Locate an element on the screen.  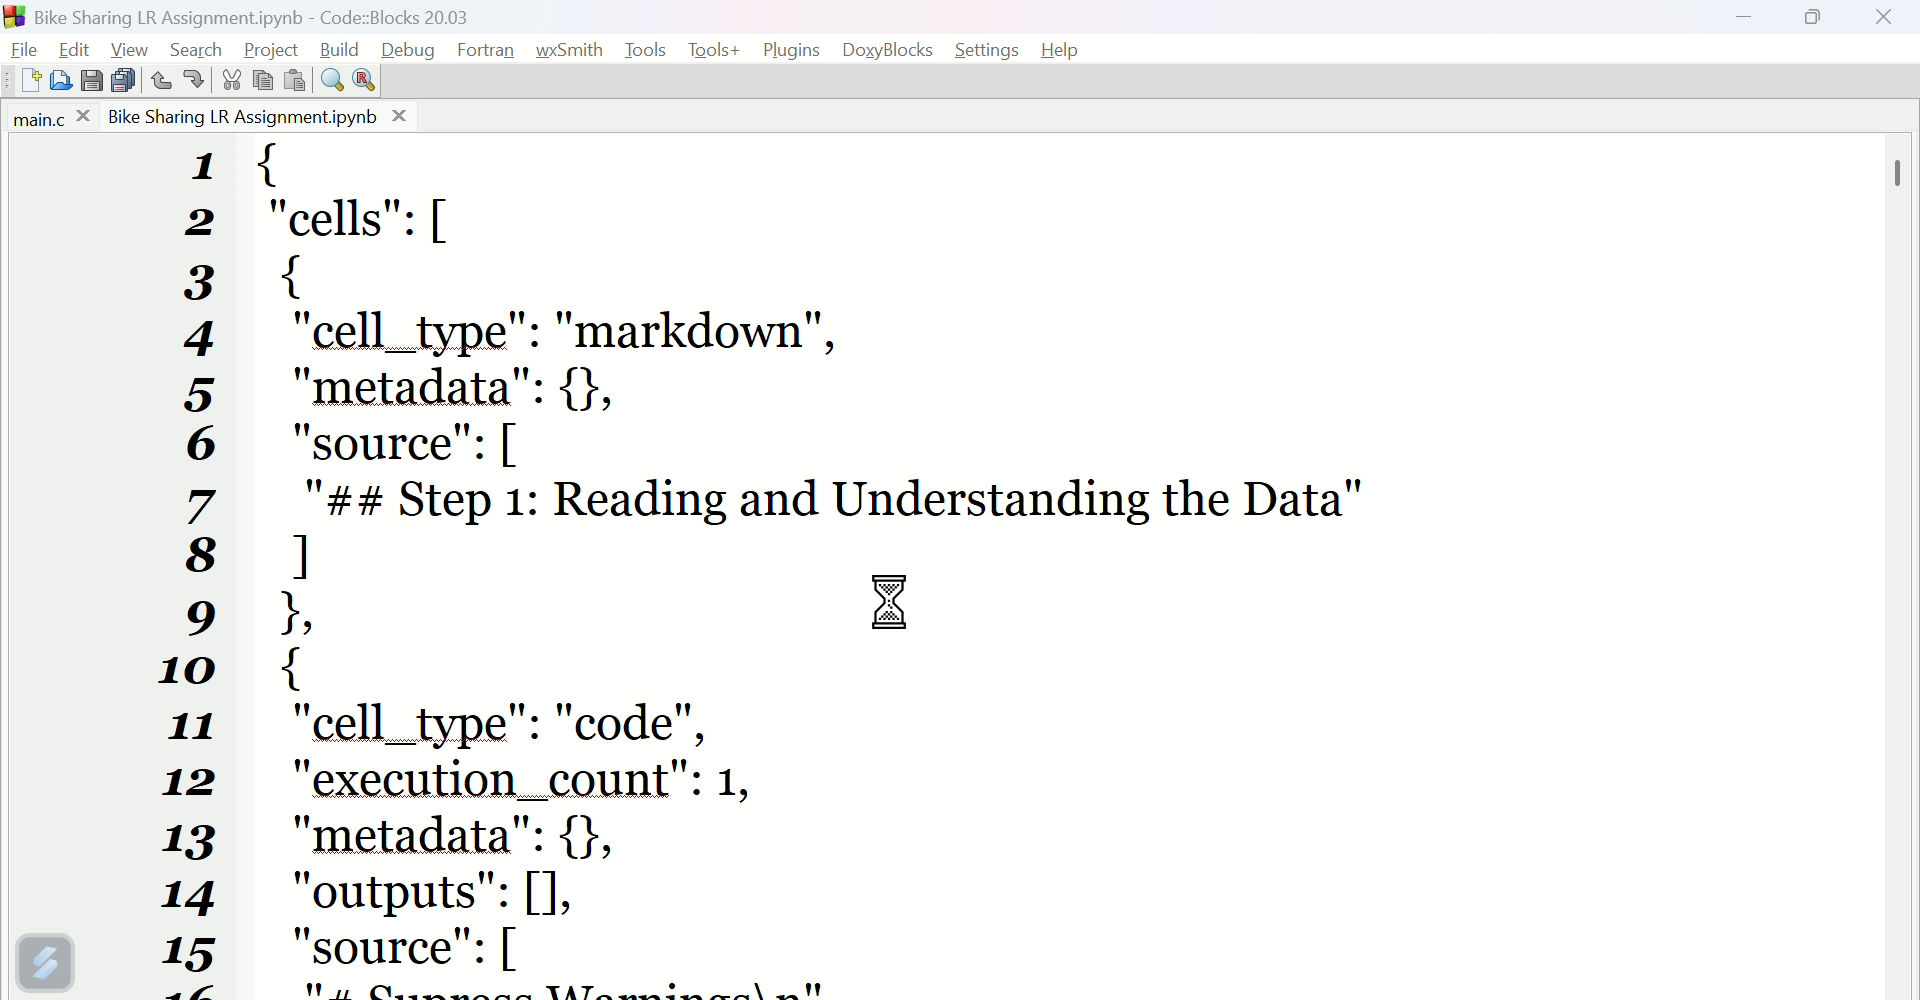
Paste is located at coordinates (294, 79).